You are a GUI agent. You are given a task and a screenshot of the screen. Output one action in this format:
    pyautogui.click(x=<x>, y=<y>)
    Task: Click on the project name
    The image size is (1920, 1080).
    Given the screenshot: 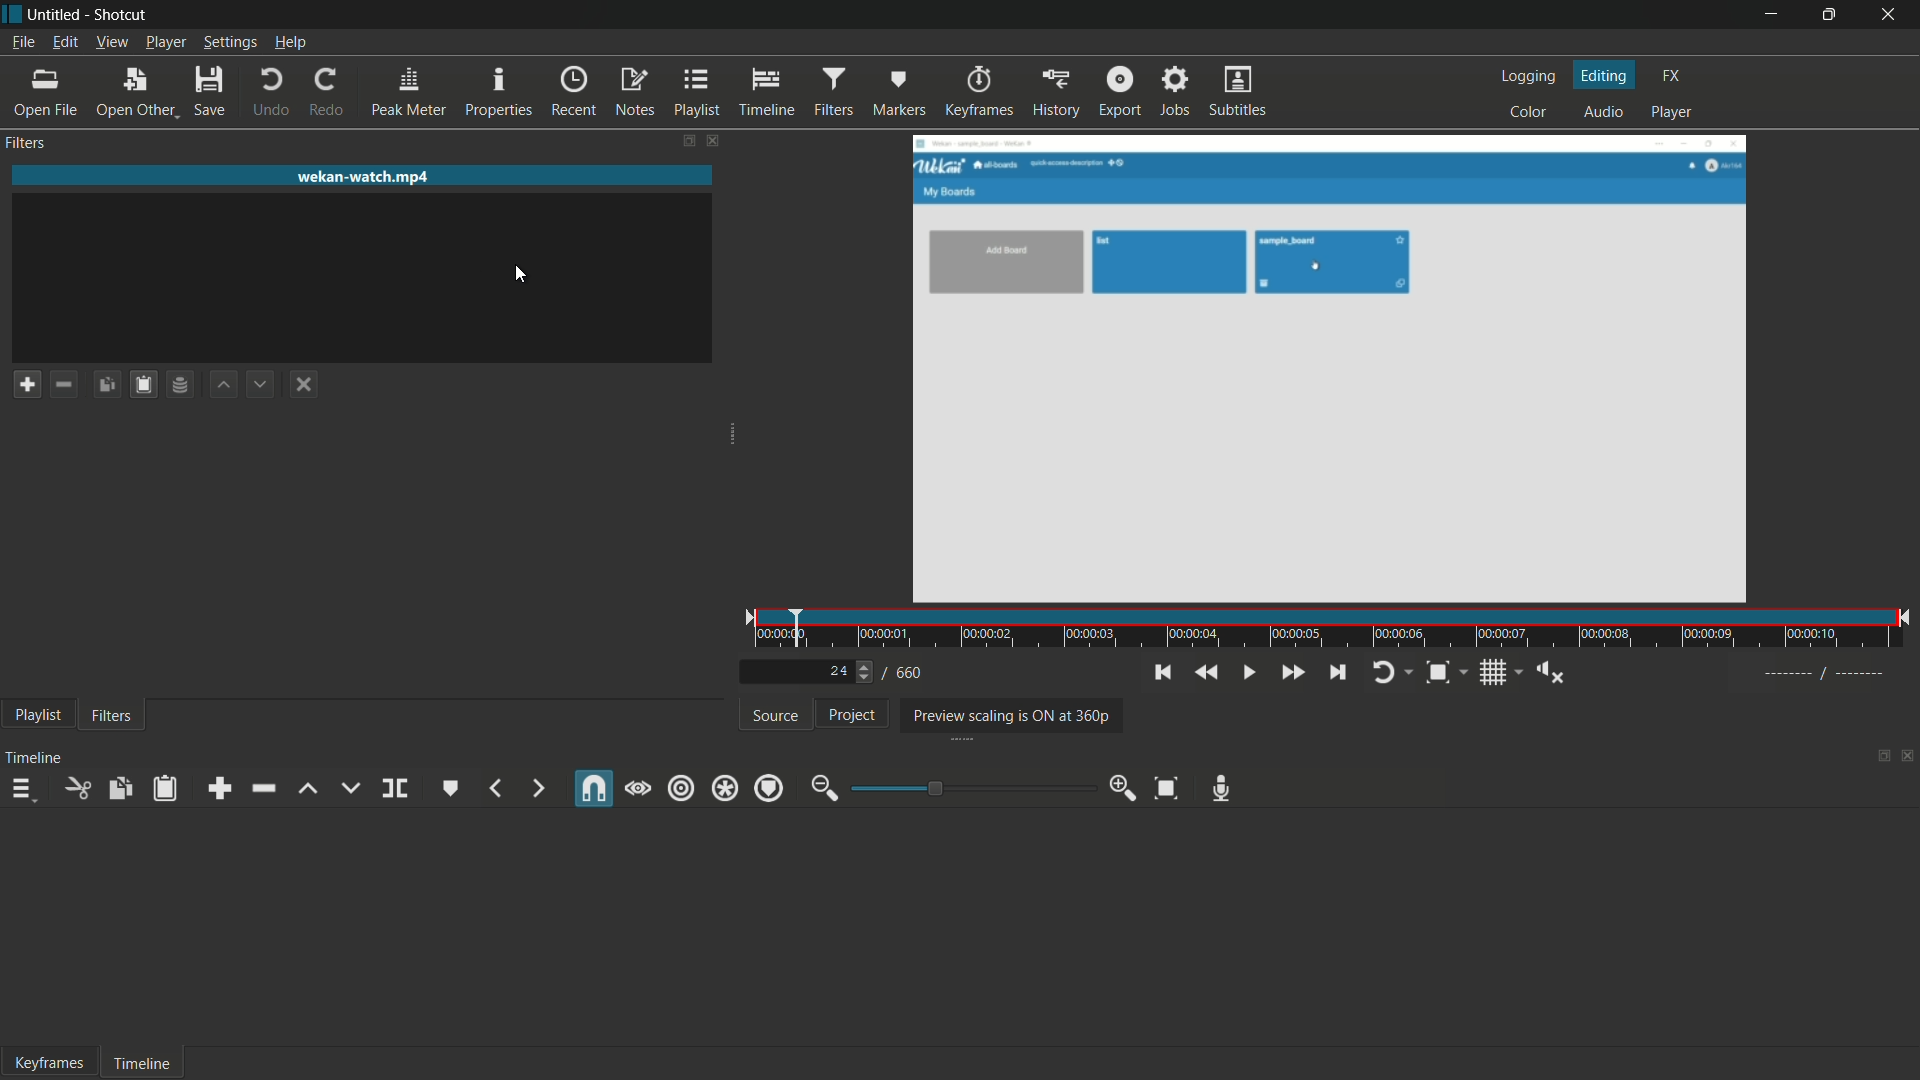 What is the action you would take?
    pyautogui.click(x=57, y=15)
    